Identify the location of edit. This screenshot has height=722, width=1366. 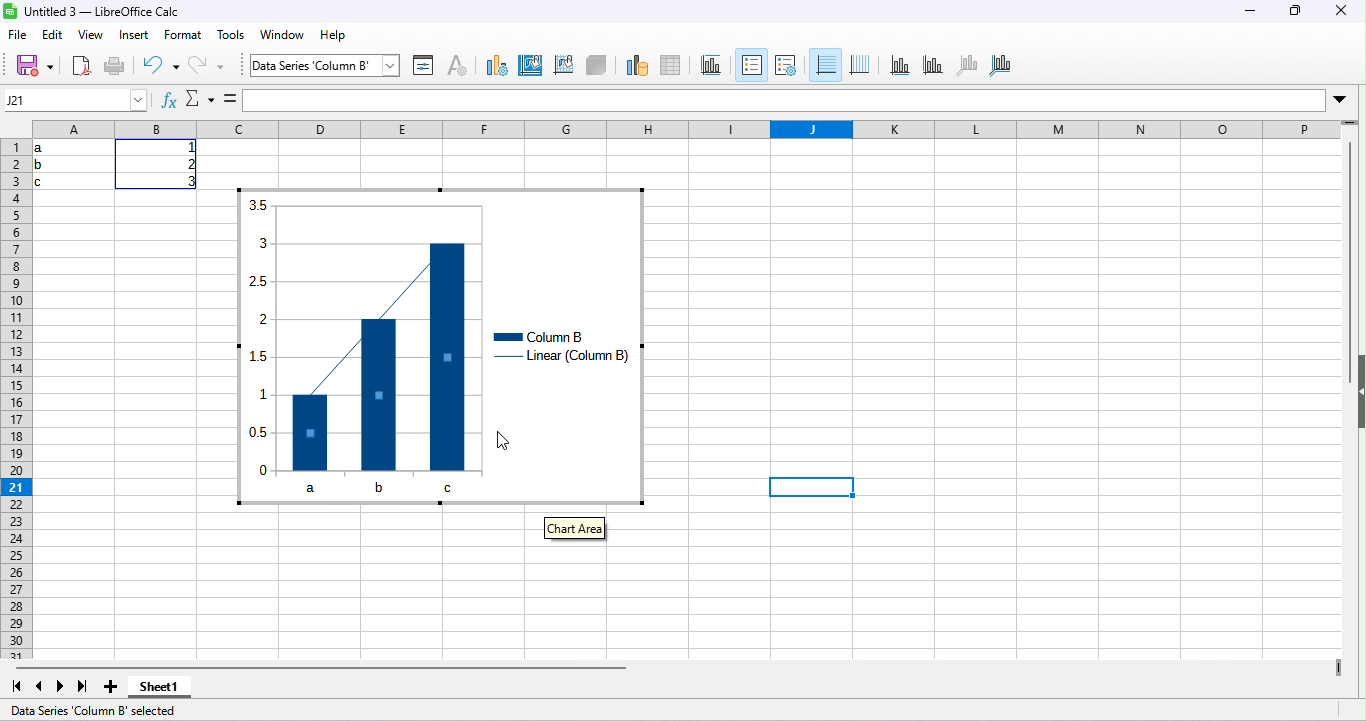
(53, 36).